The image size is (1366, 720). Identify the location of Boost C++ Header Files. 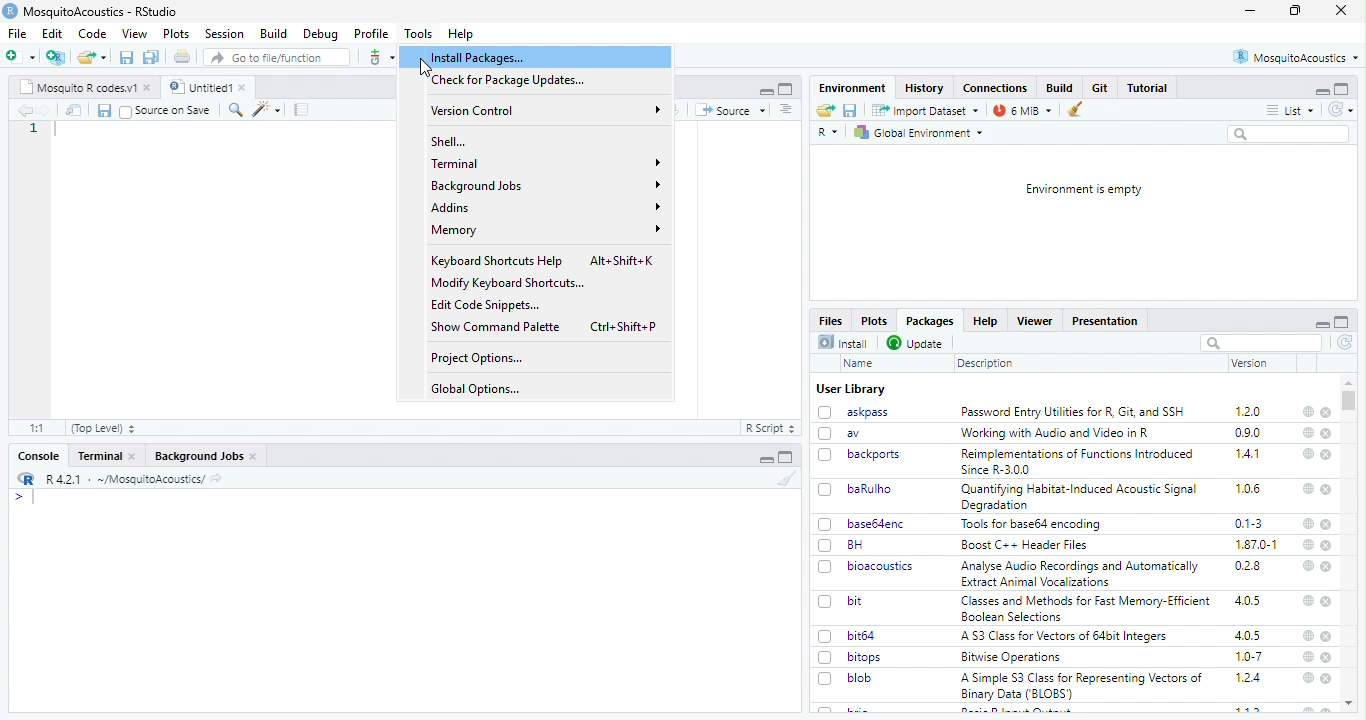
(1030, 545).